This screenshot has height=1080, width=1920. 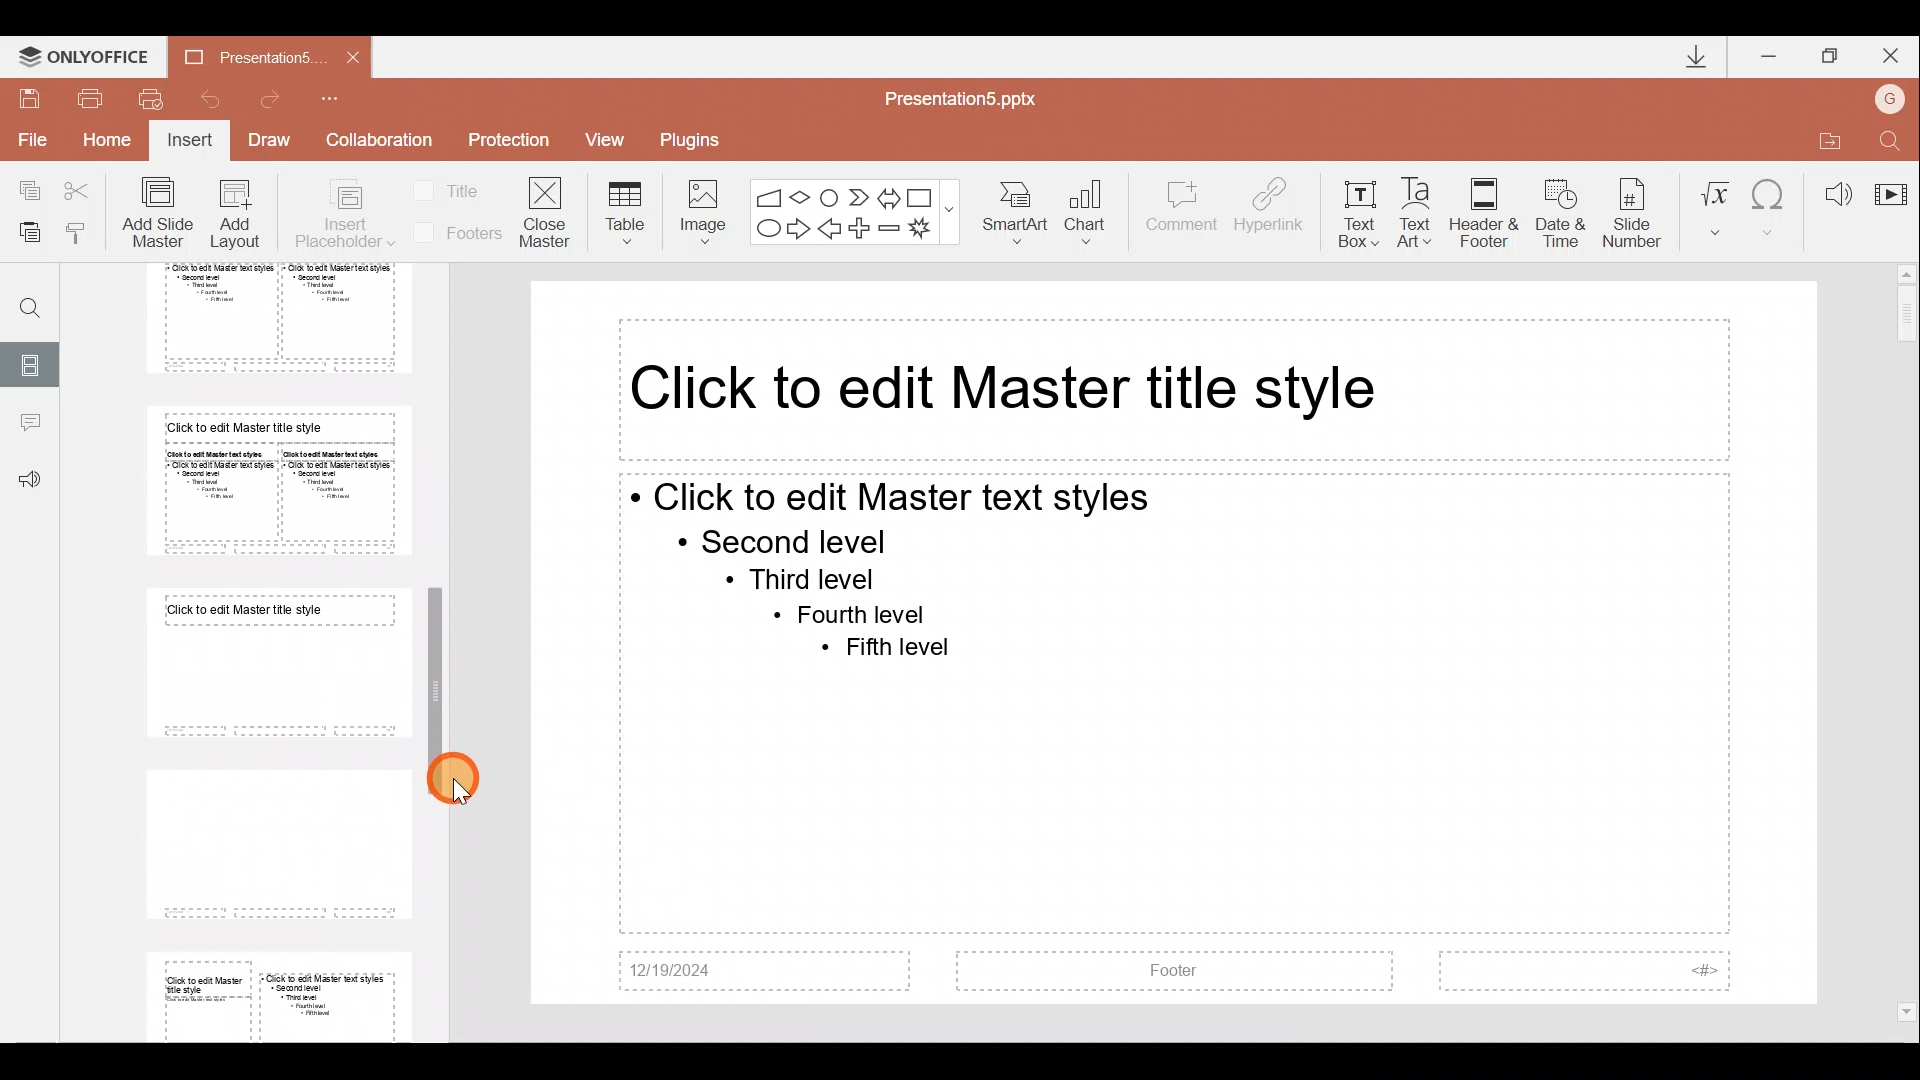 What do you see at coordinates (440, 640) in the screenshot?
I see `Scroll bar` at bounding box center [440, 640].